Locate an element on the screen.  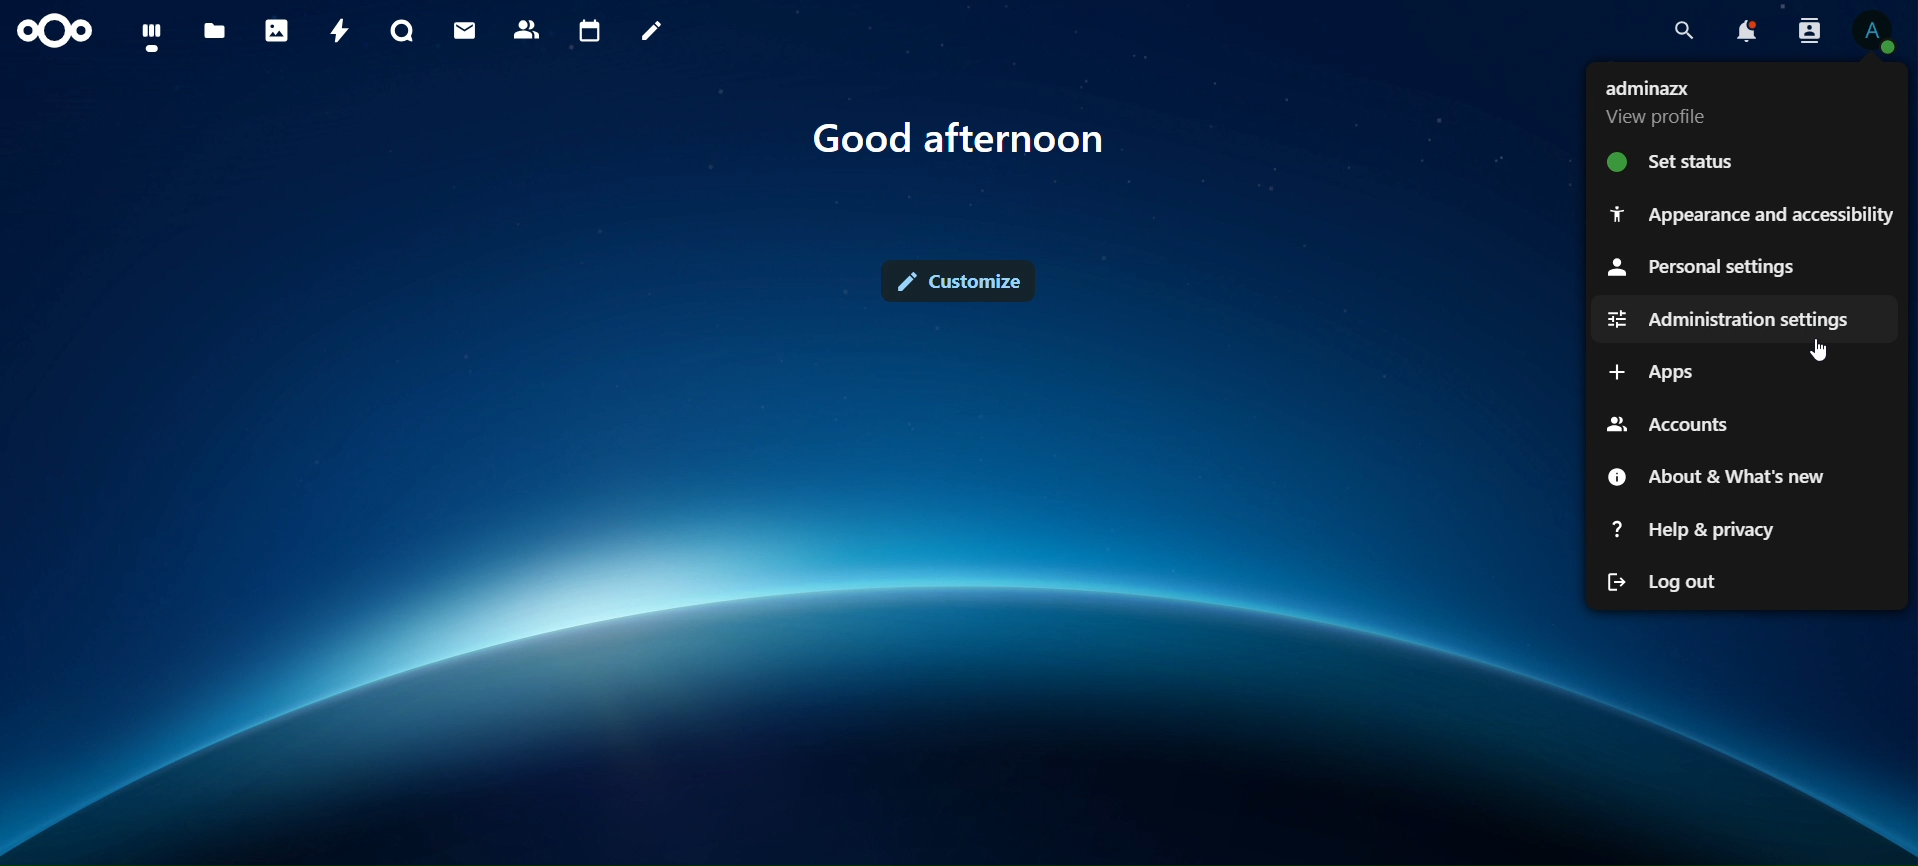
calendar is located at coordinates (591, 28).